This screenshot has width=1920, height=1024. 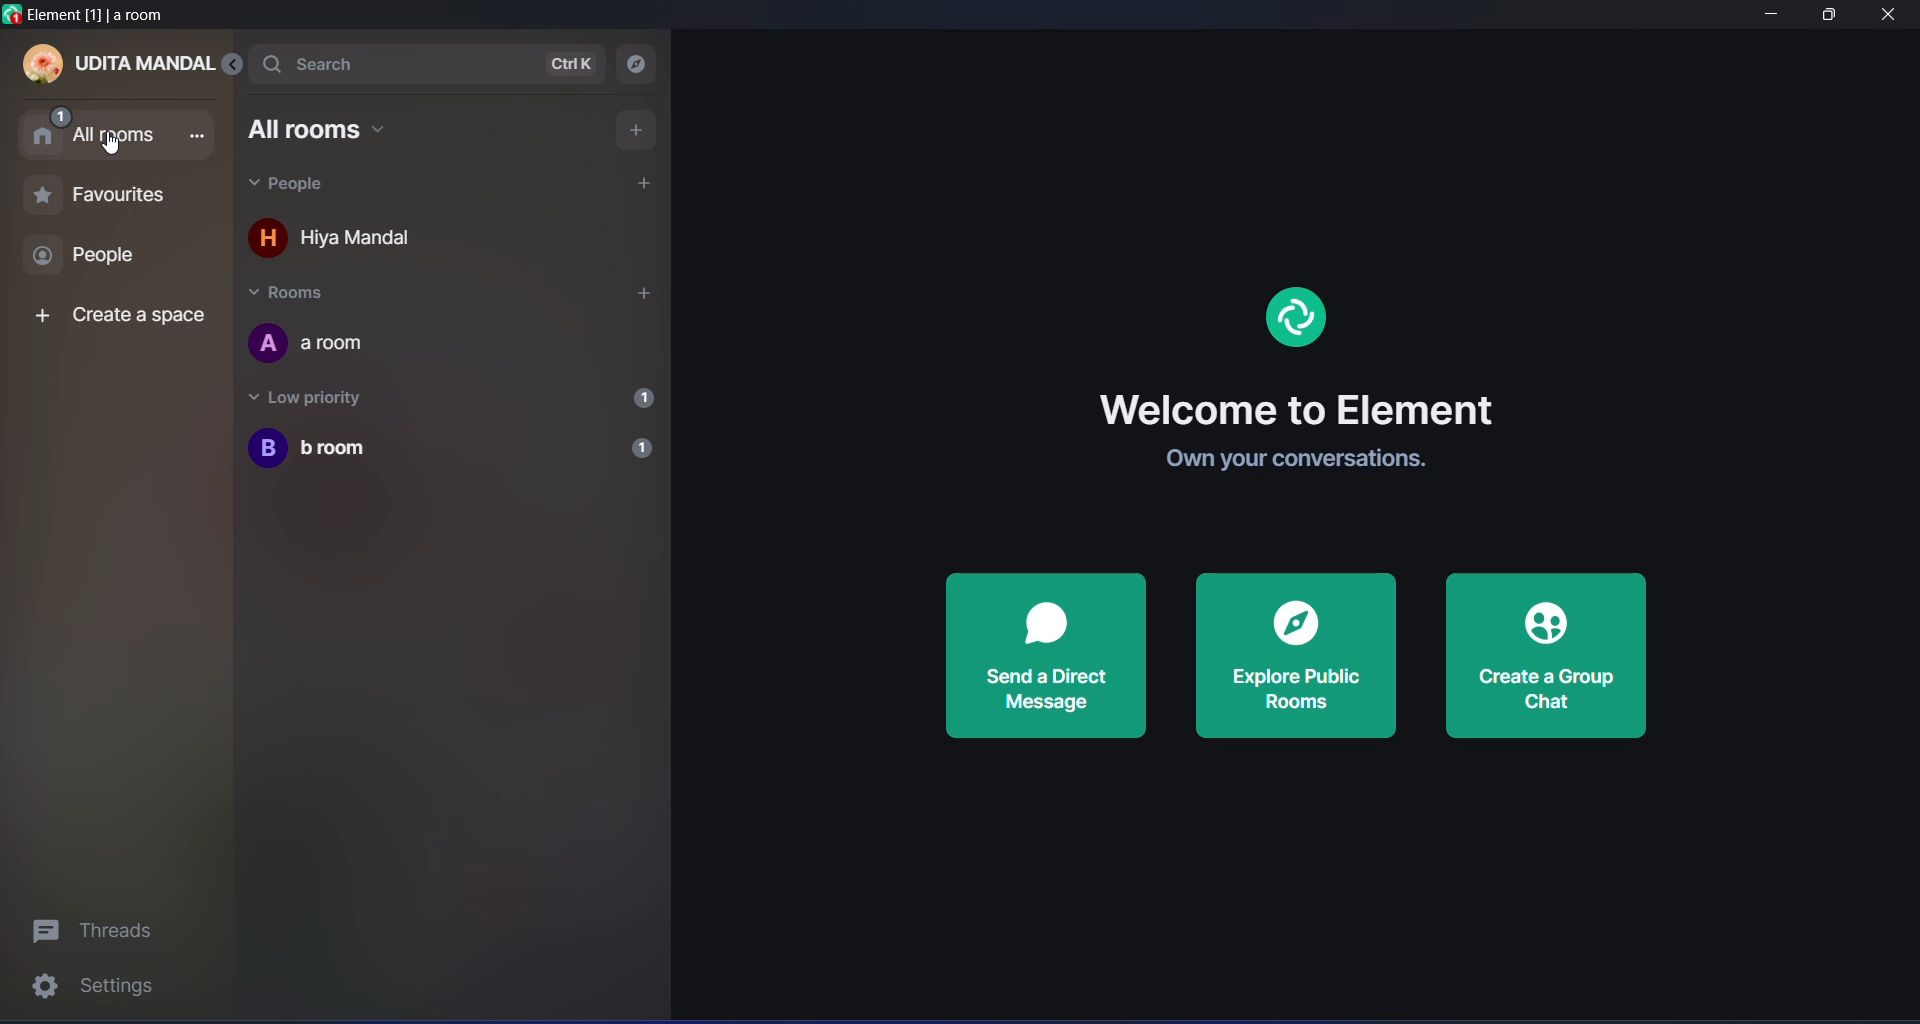 I want to click on add room, so click(x=640, y=295).